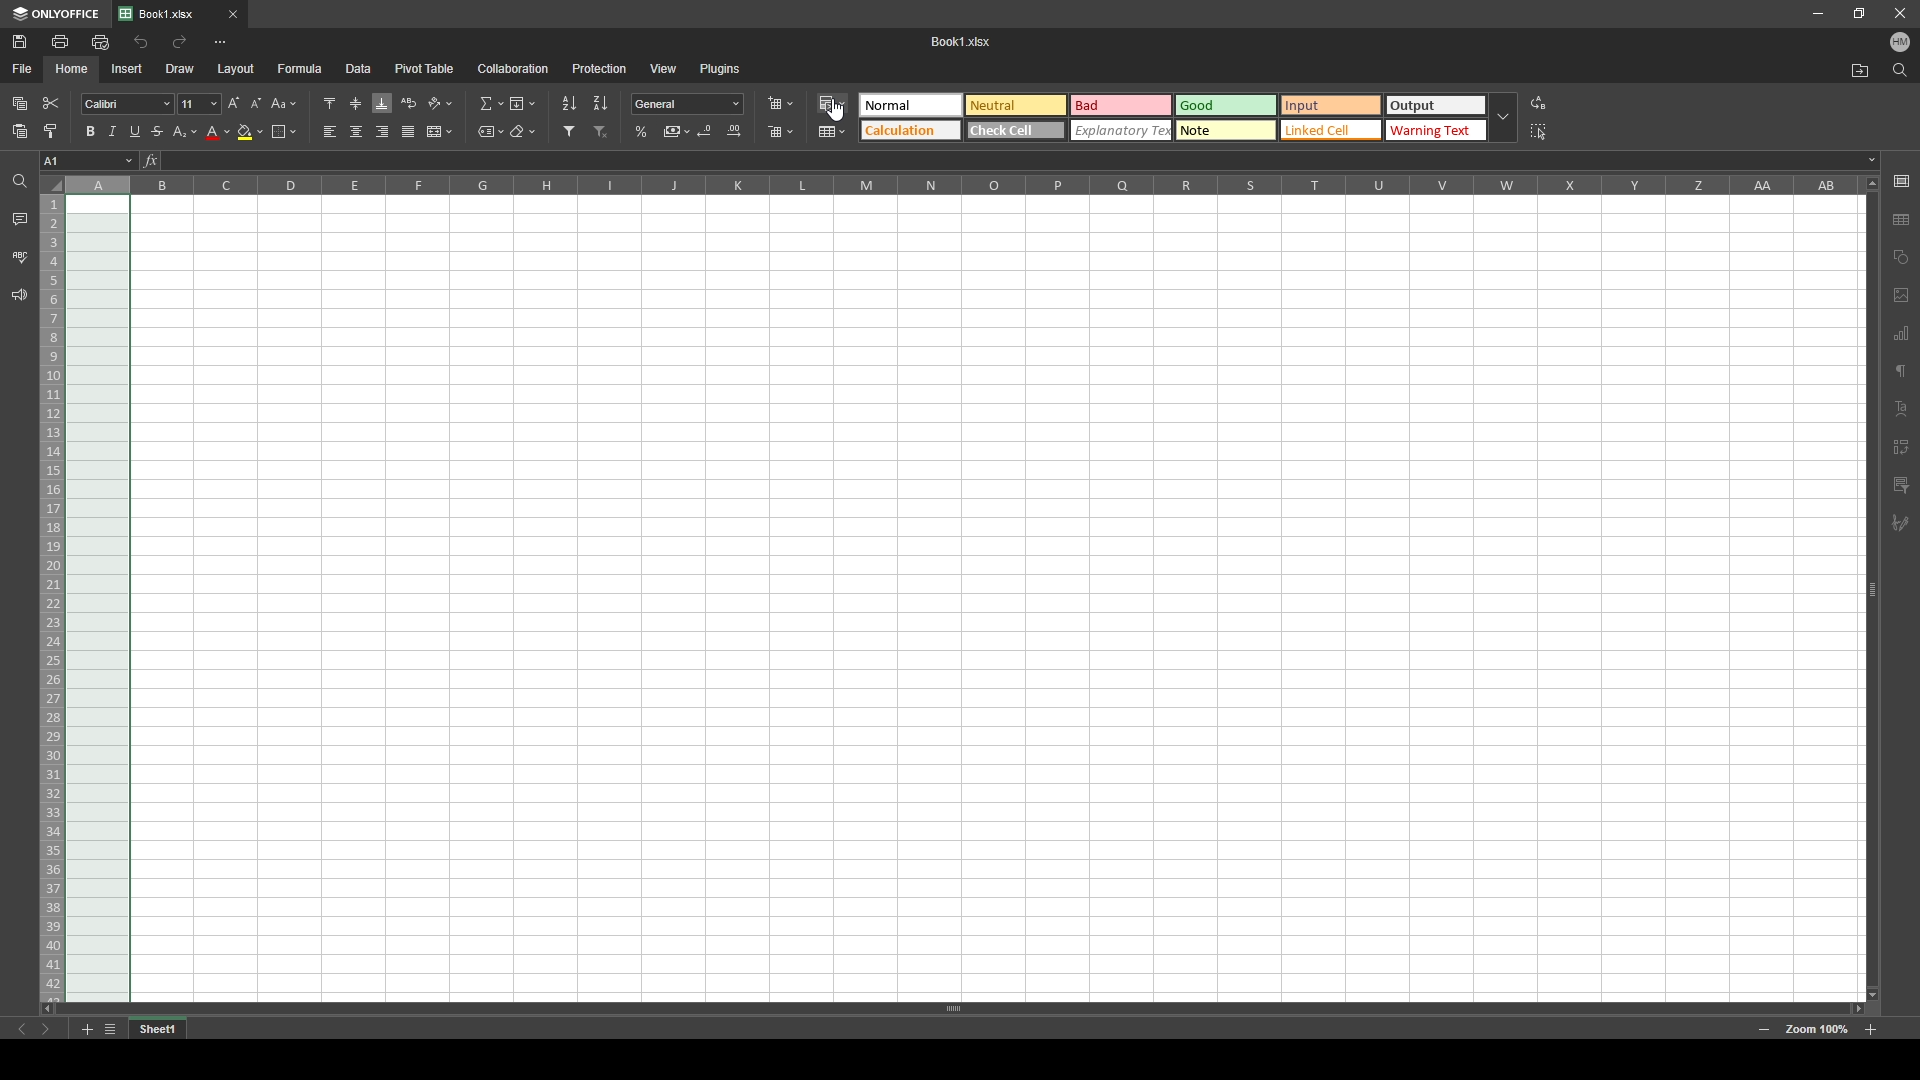 This screenshot has width=1920, height=1080. I want to click on onlyoffice, so click(57, 14).